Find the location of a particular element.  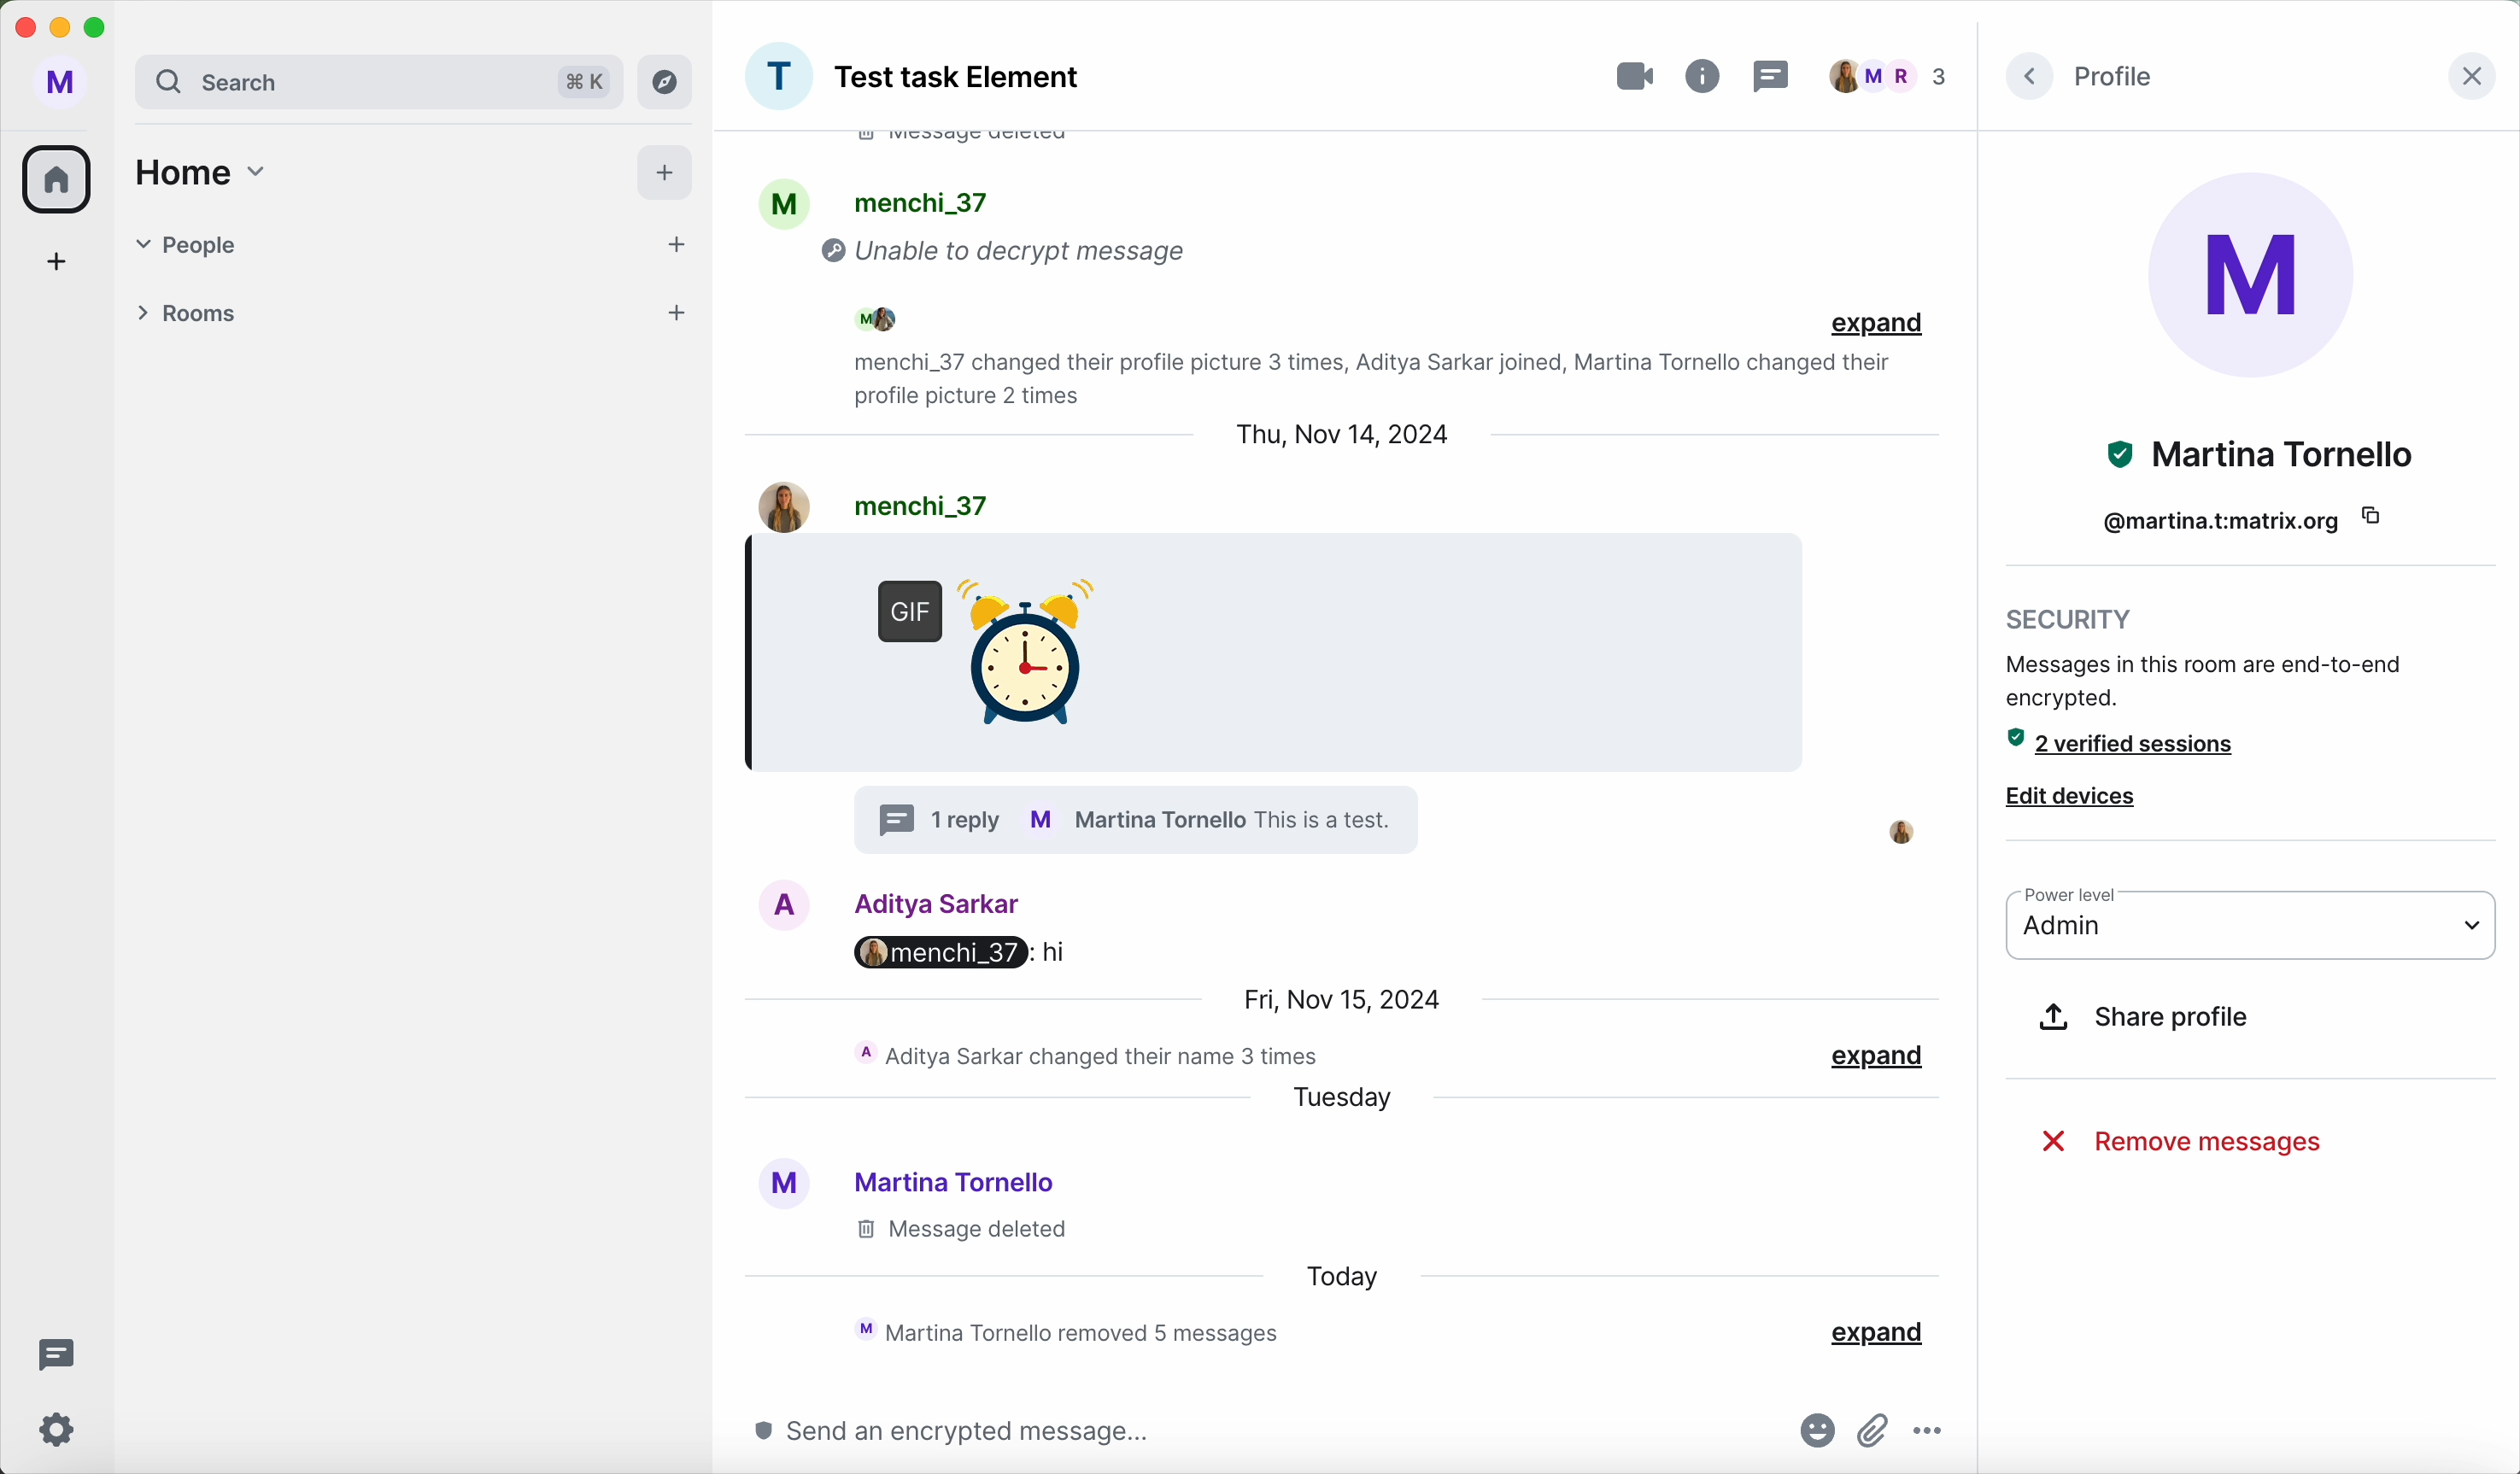

edit devices is located at coordinates (2074, 793).